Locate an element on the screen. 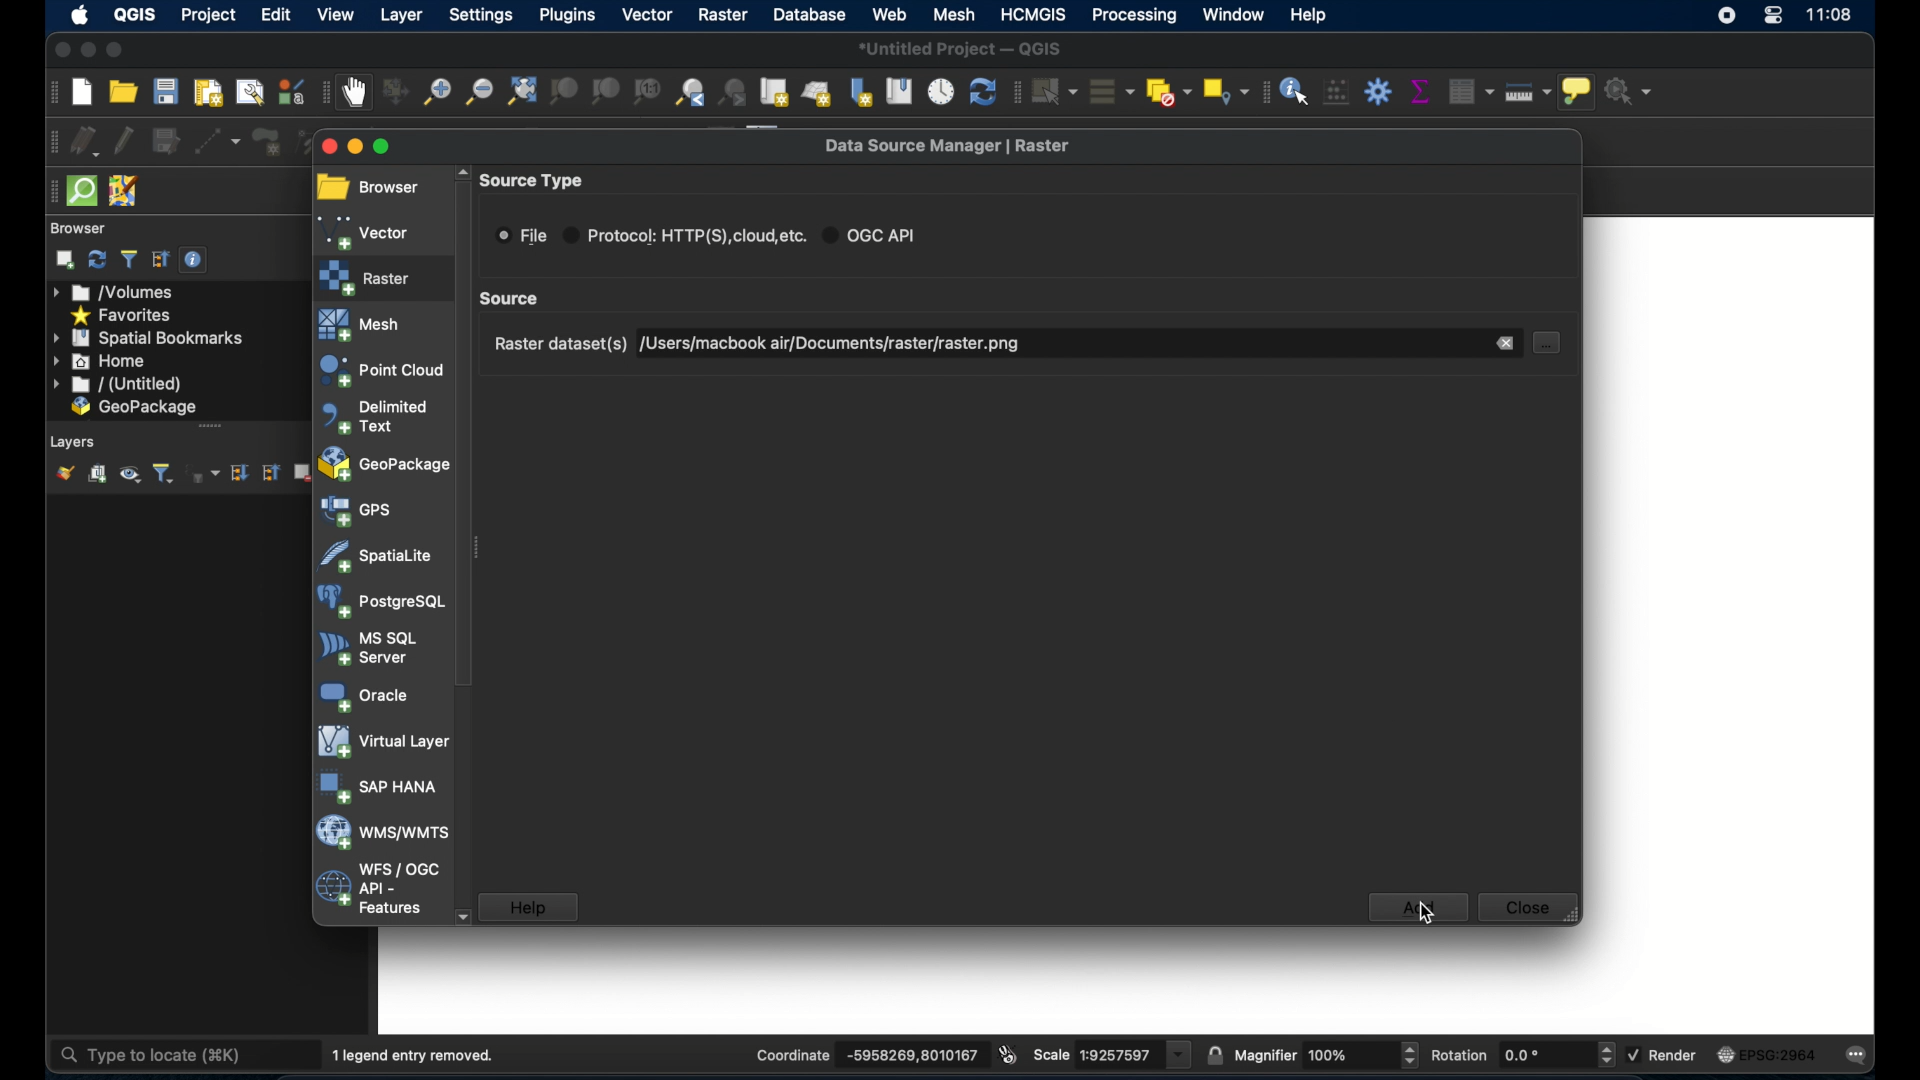 This screenshot has height=1080, width=1920. raster dataset selected is located at coordinates (844, 344).